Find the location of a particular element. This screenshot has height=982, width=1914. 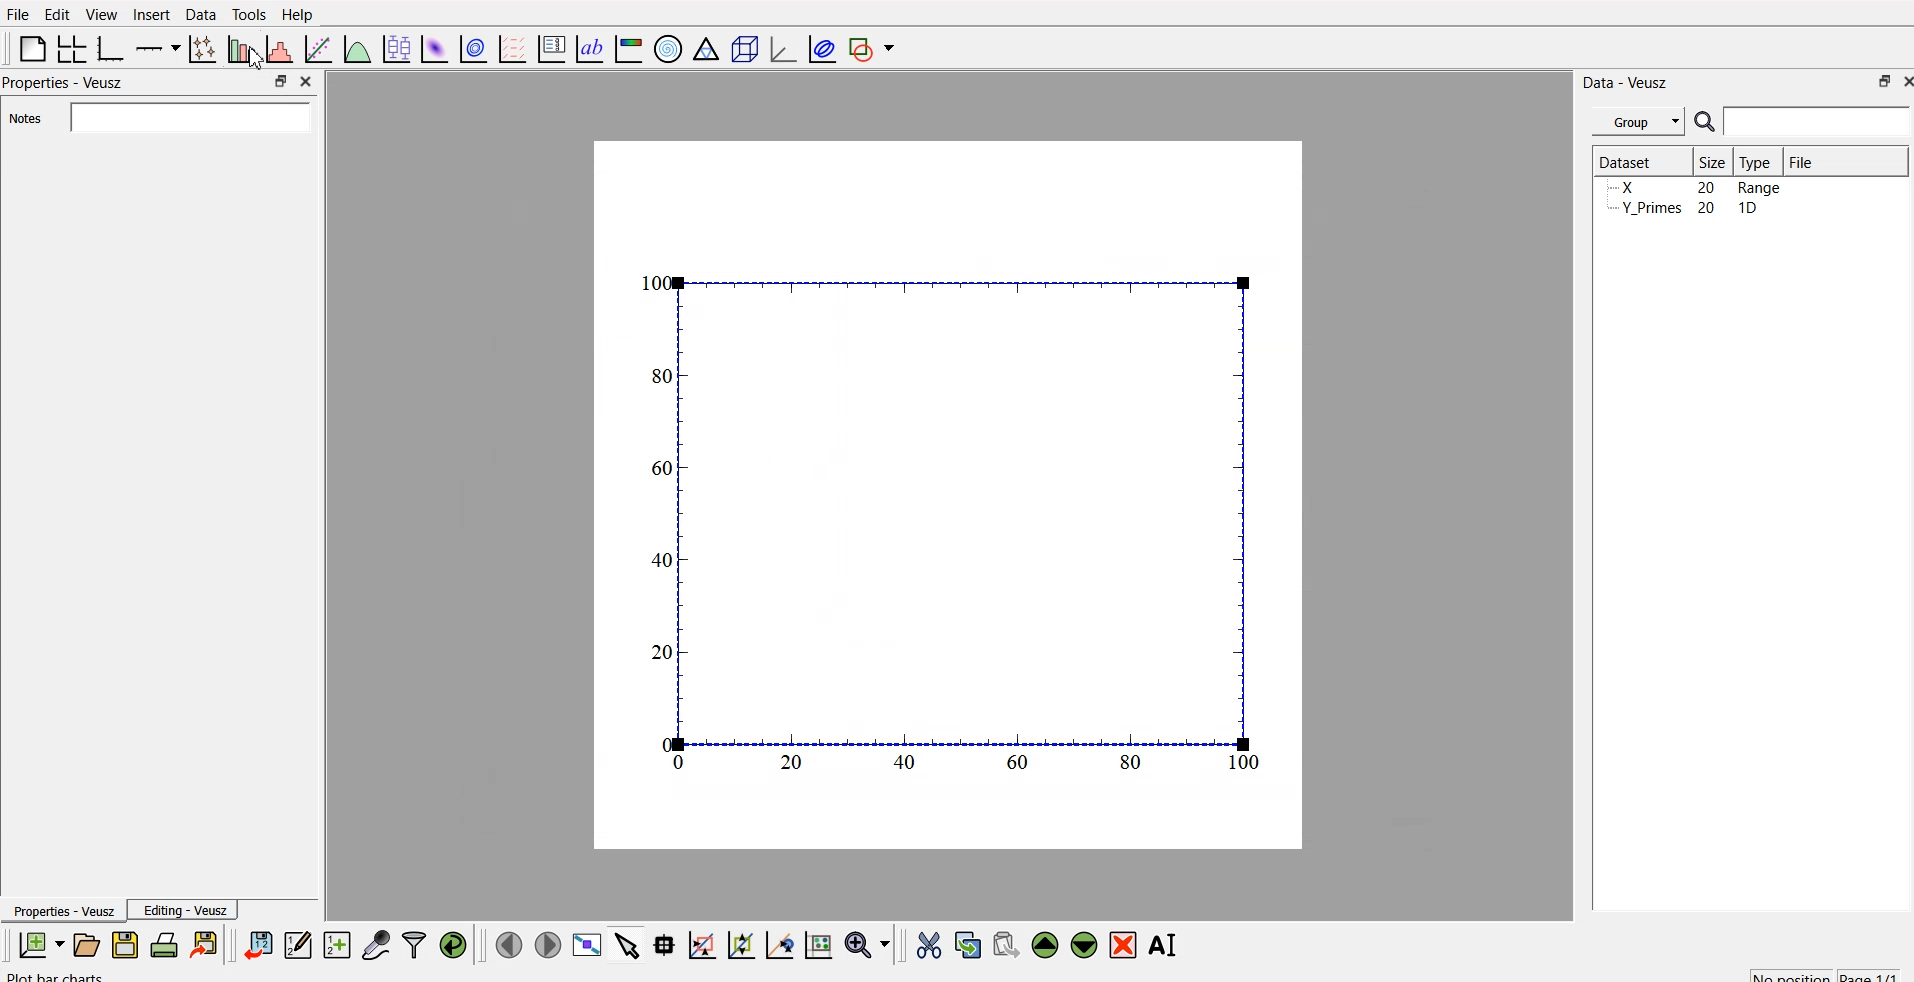

open a document is located at coordinates (85, 944).